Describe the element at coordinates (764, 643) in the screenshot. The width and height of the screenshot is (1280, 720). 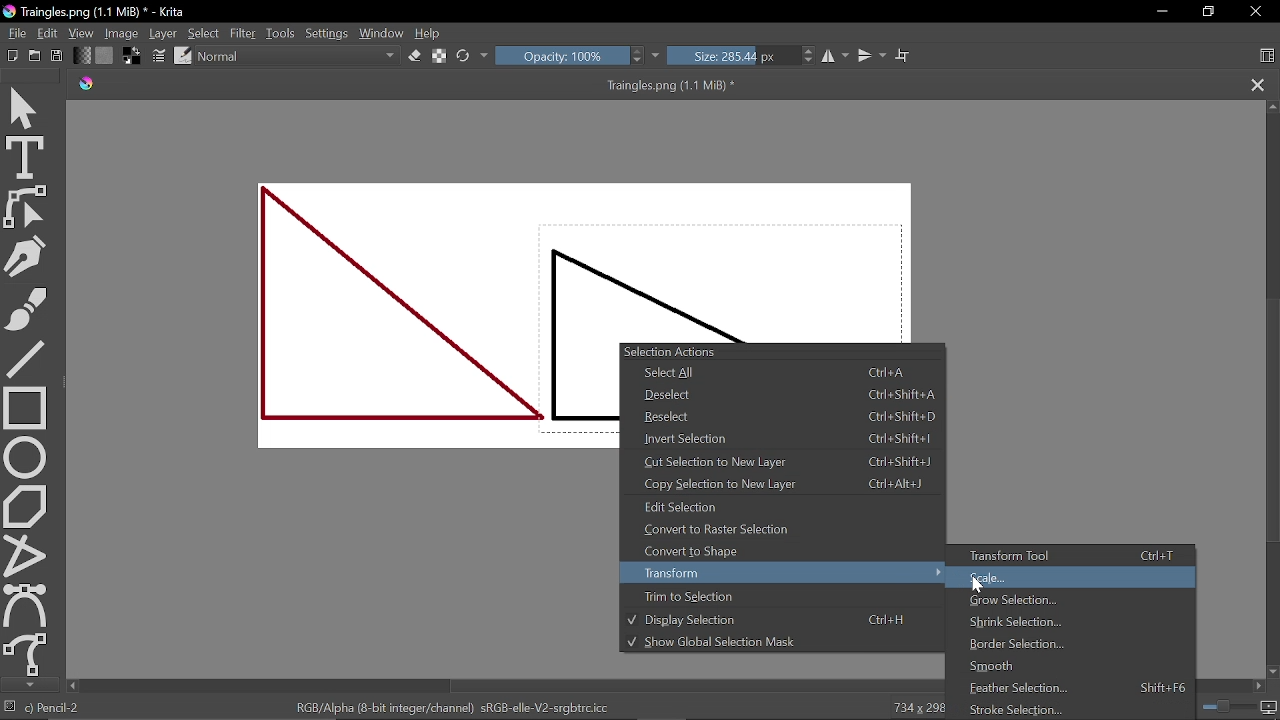
I see `Show global selection Mask` at that location.